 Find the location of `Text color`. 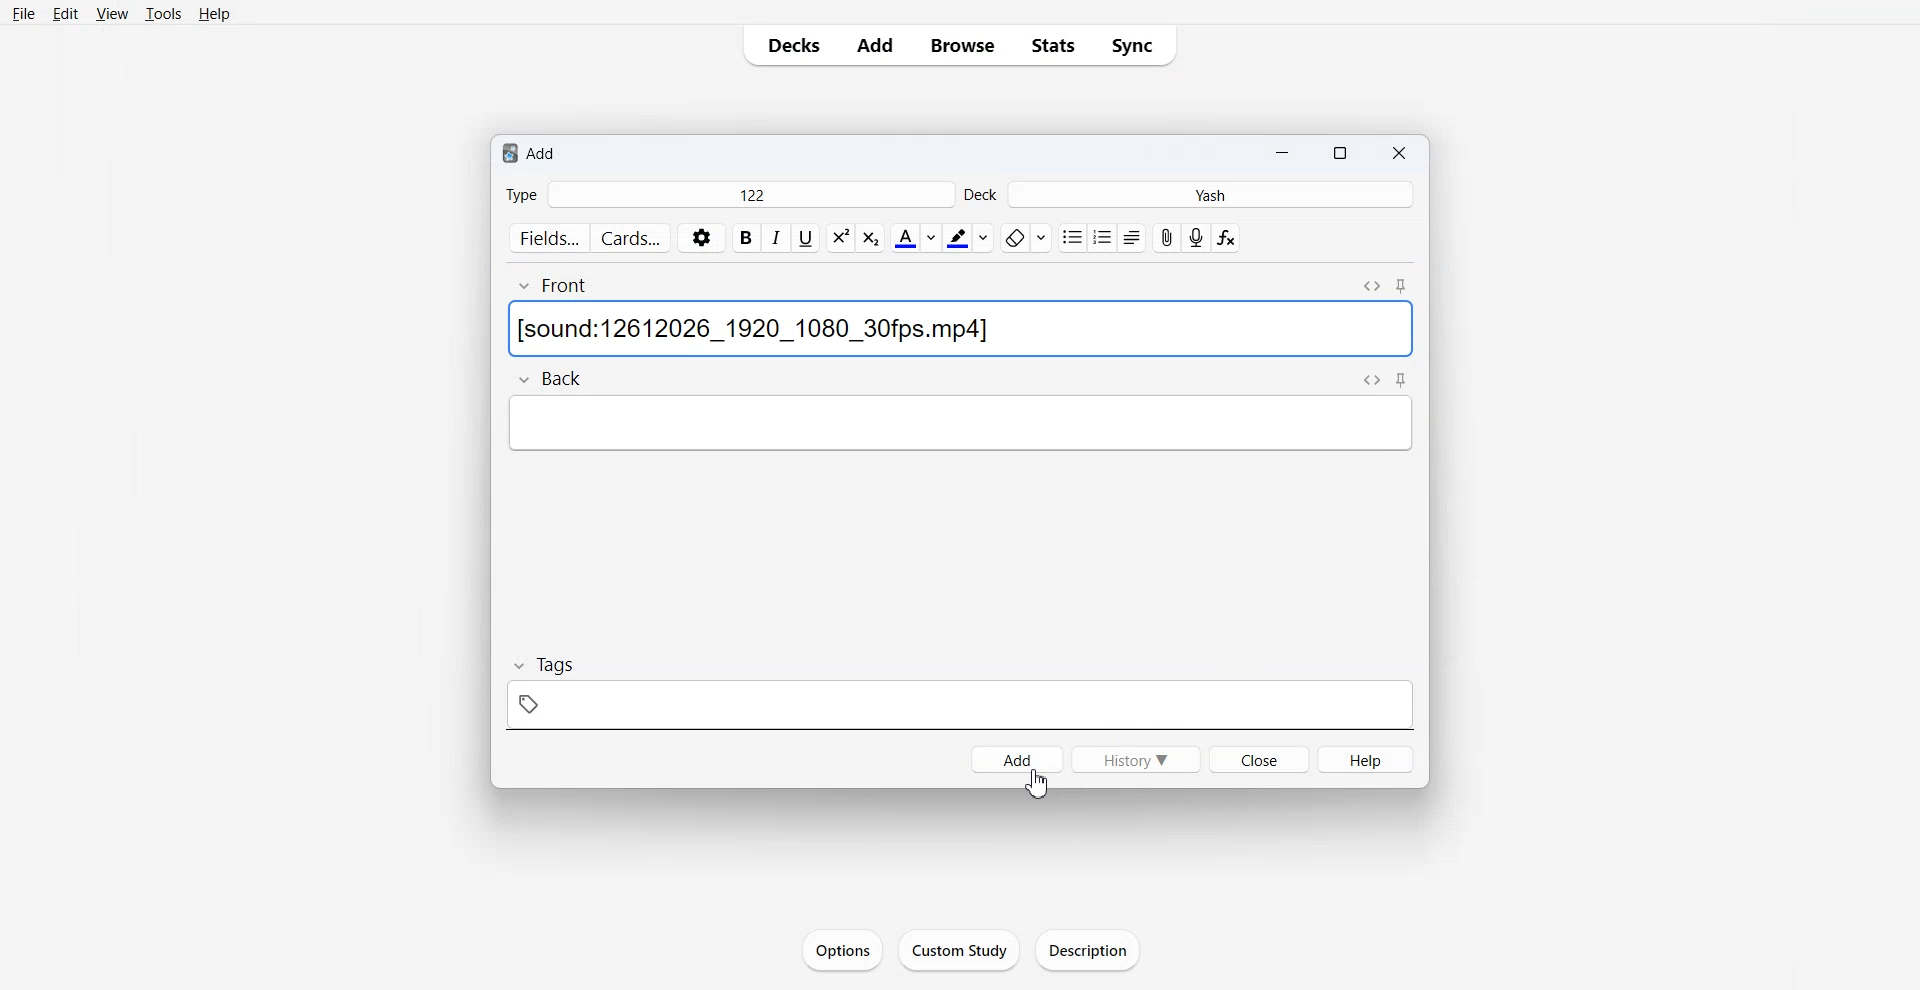

Text color is located at coordinates (915, 238).